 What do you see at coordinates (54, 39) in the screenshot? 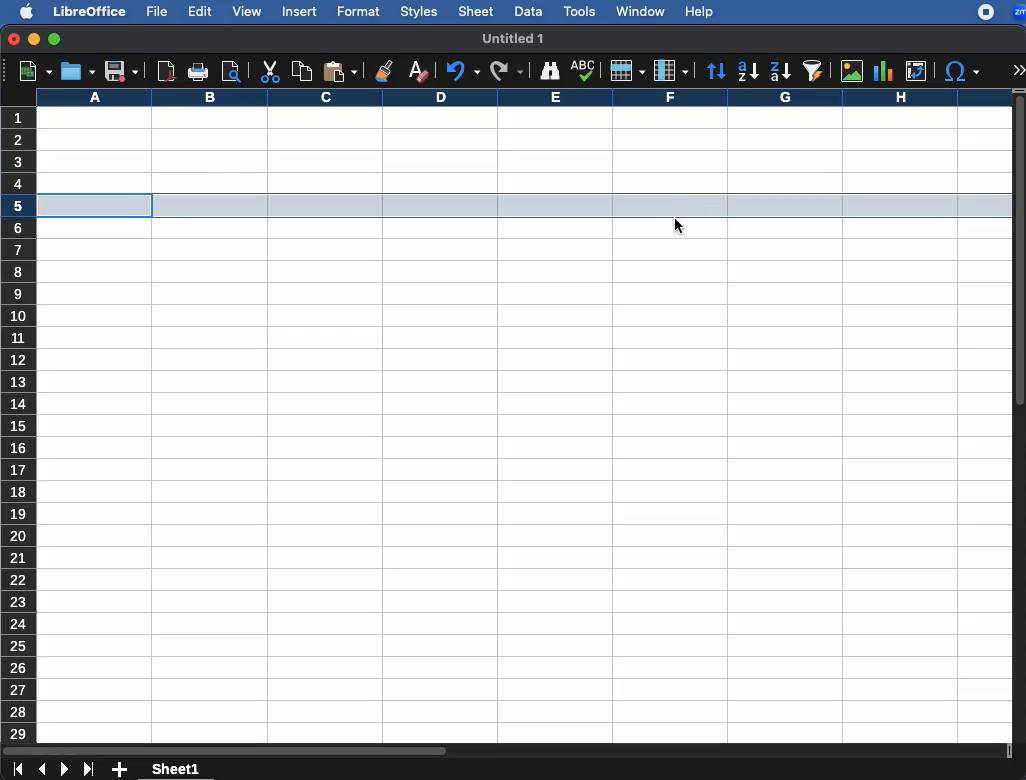
I see `maximize` at bounding box center [54, 39].